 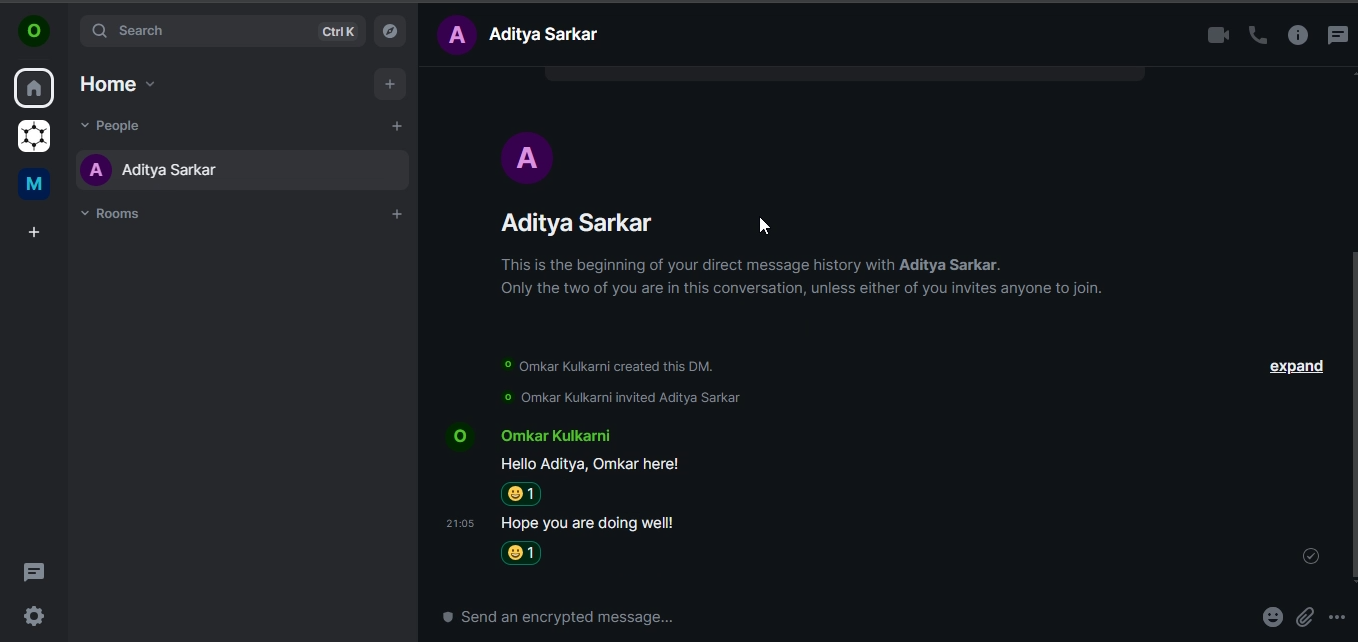 I want to click on video call, so click(x=1211, y=36).